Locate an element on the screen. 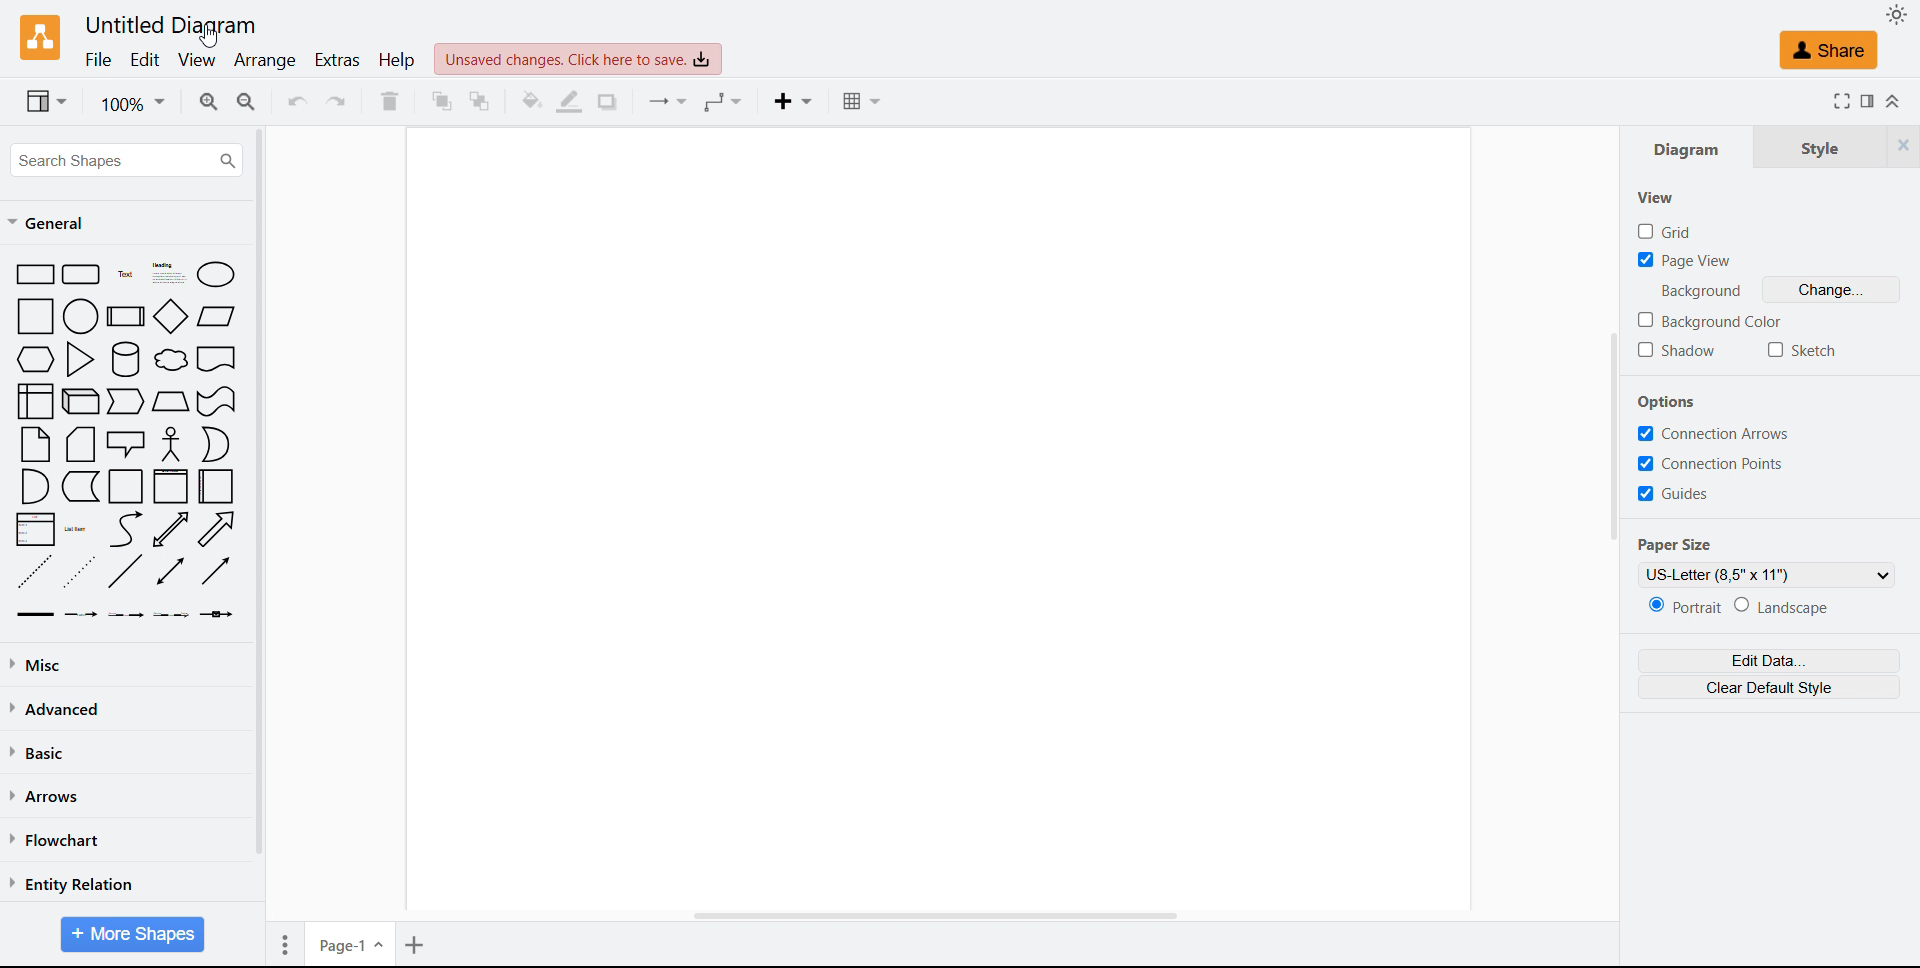 This screenshot has width=1920, height=968. Portrait  is located at coordinates (1688, 606).